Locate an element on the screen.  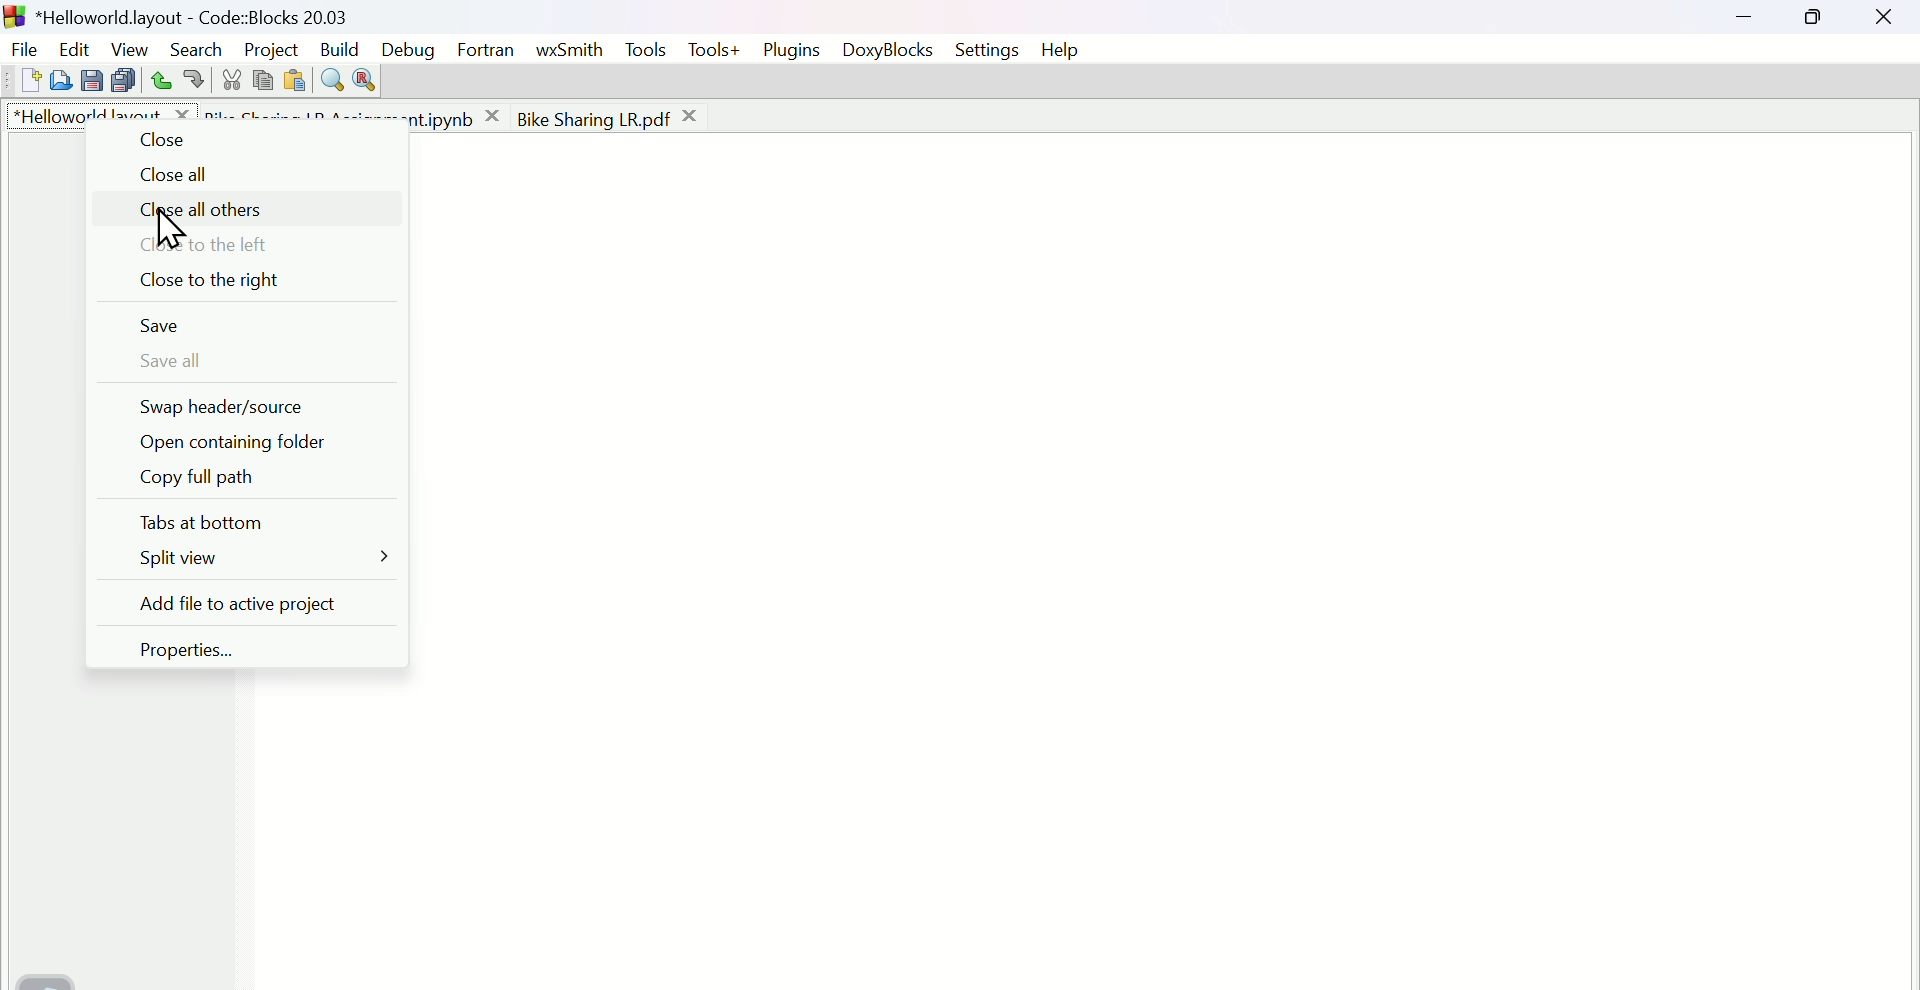
Close is located at coordinates (1888, 21).